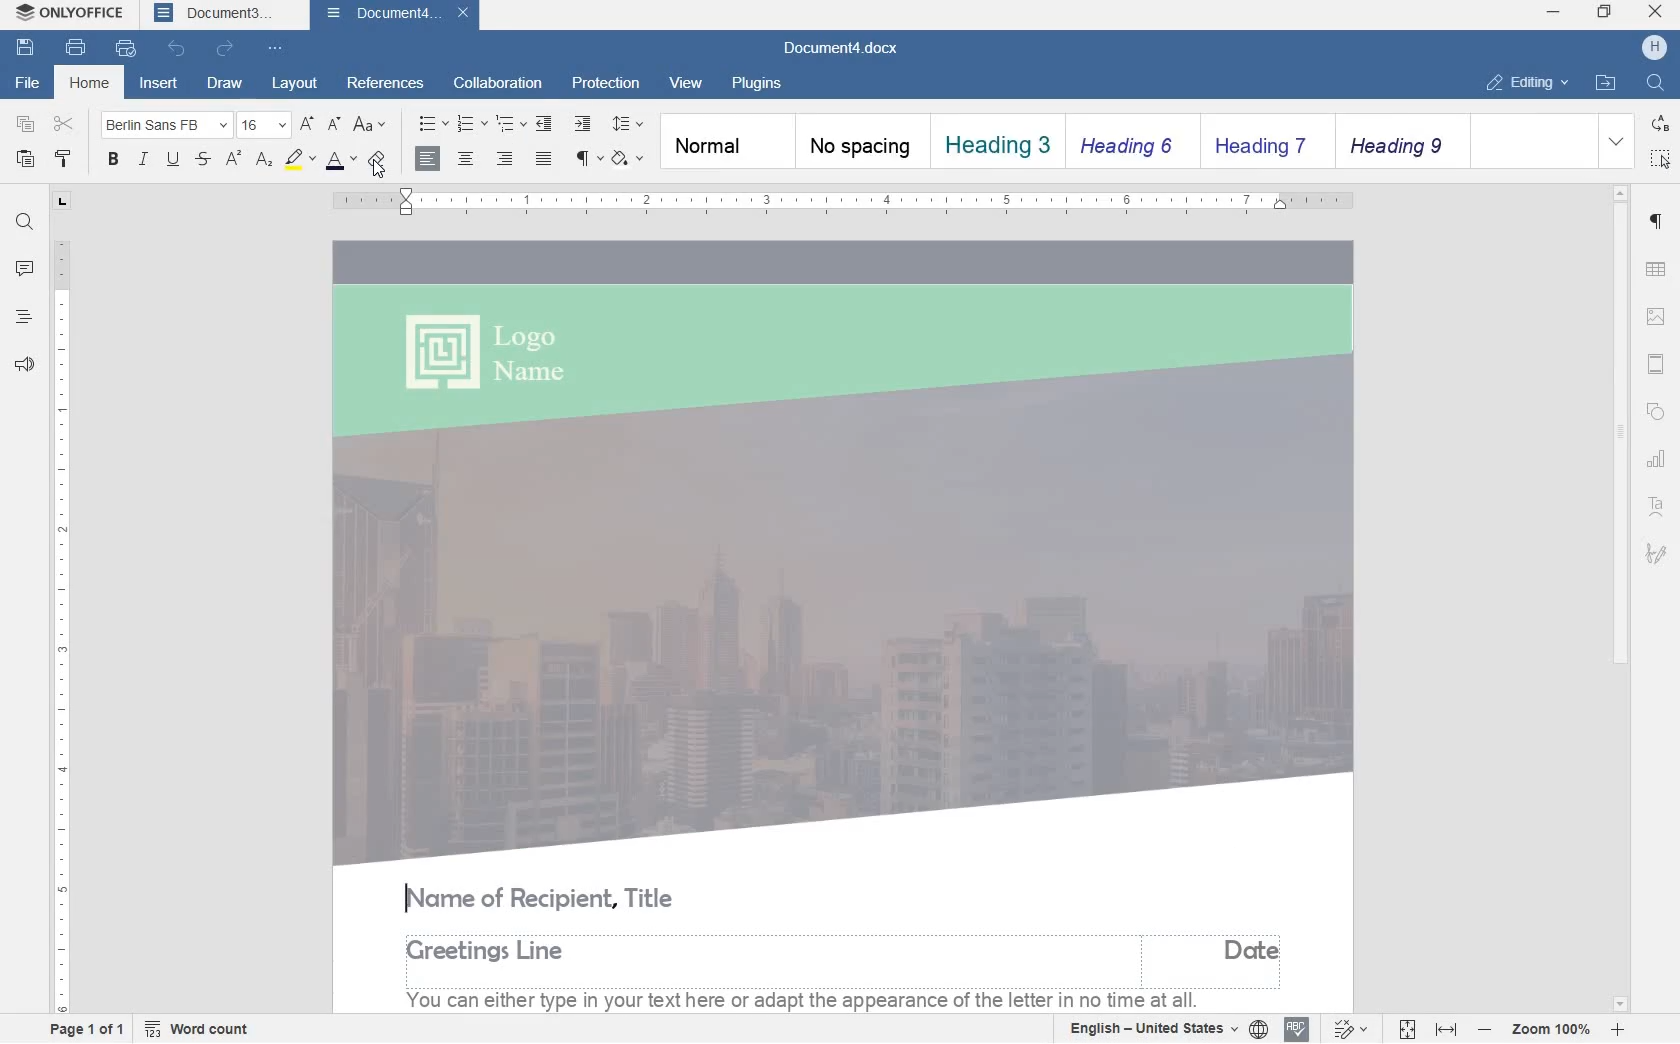 The height and width of the screenshot is (1044, 1680). I want to click on shading, so click(629, 160).